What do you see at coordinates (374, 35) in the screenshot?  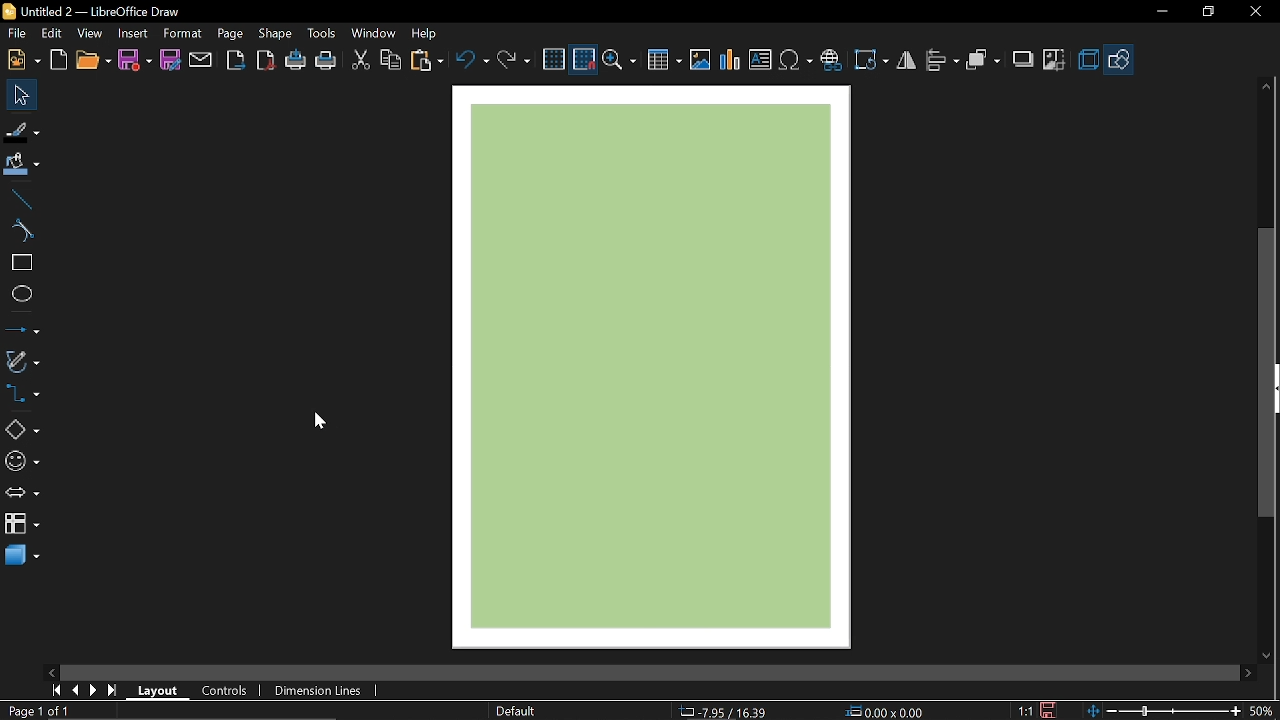 I see `Window` at bounding box center [374, 35].